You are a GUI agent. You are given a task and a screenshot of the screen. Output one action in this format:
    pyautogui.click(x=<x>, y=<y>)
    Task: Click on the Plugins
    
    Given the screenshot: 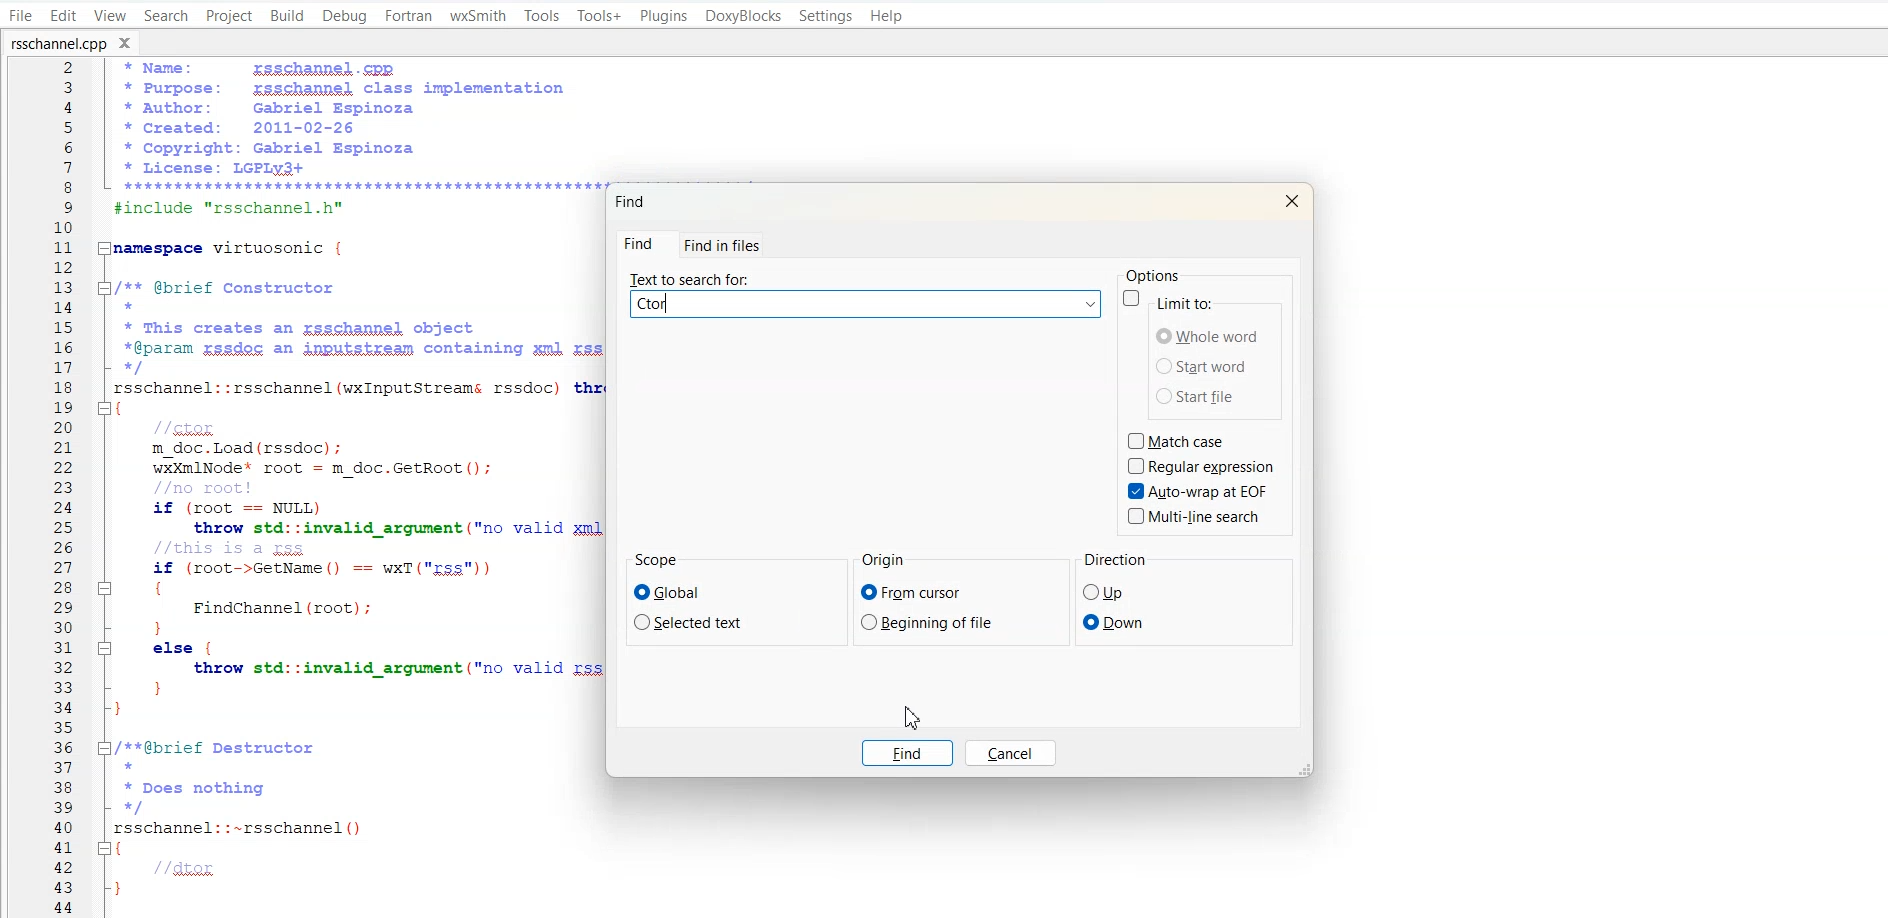 What is the action you would take?
    pyautogui.click(x=663, y=15)
    